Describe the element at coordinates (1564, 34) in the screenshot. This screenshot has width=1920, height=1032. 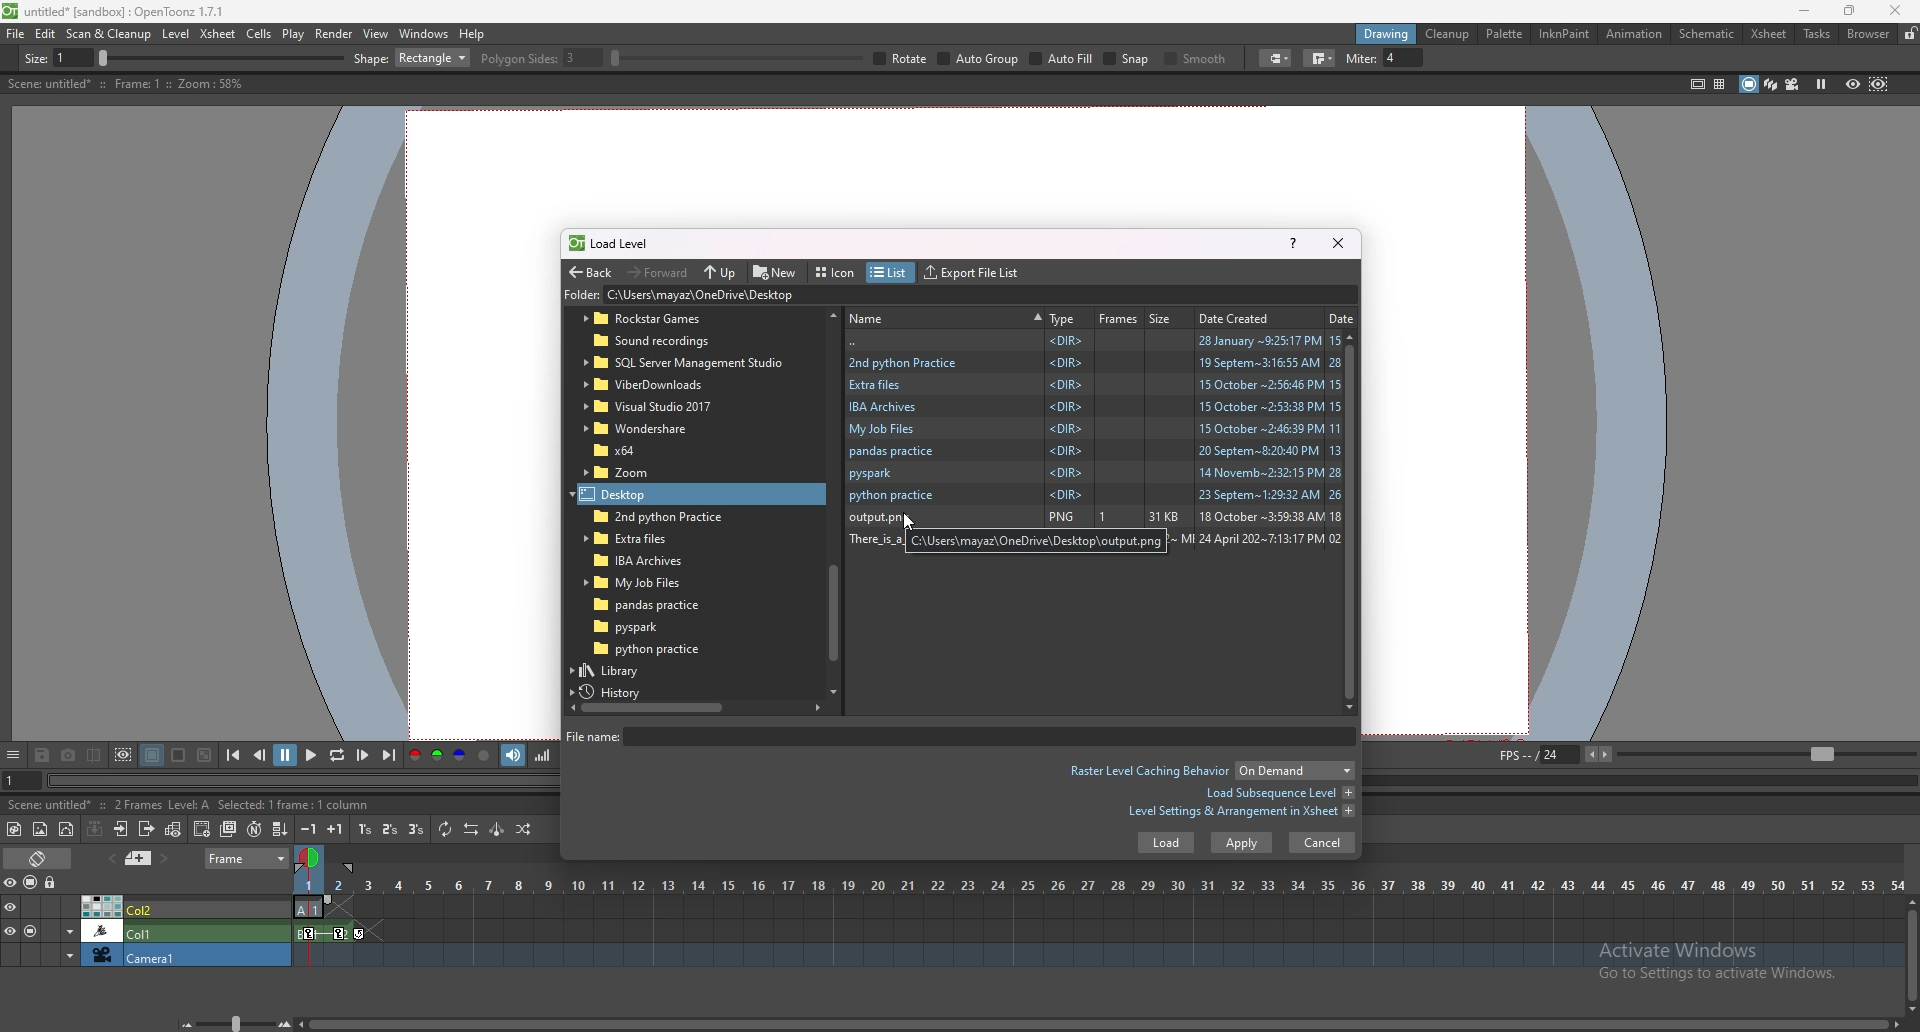
I see `inknpaint` at that location.